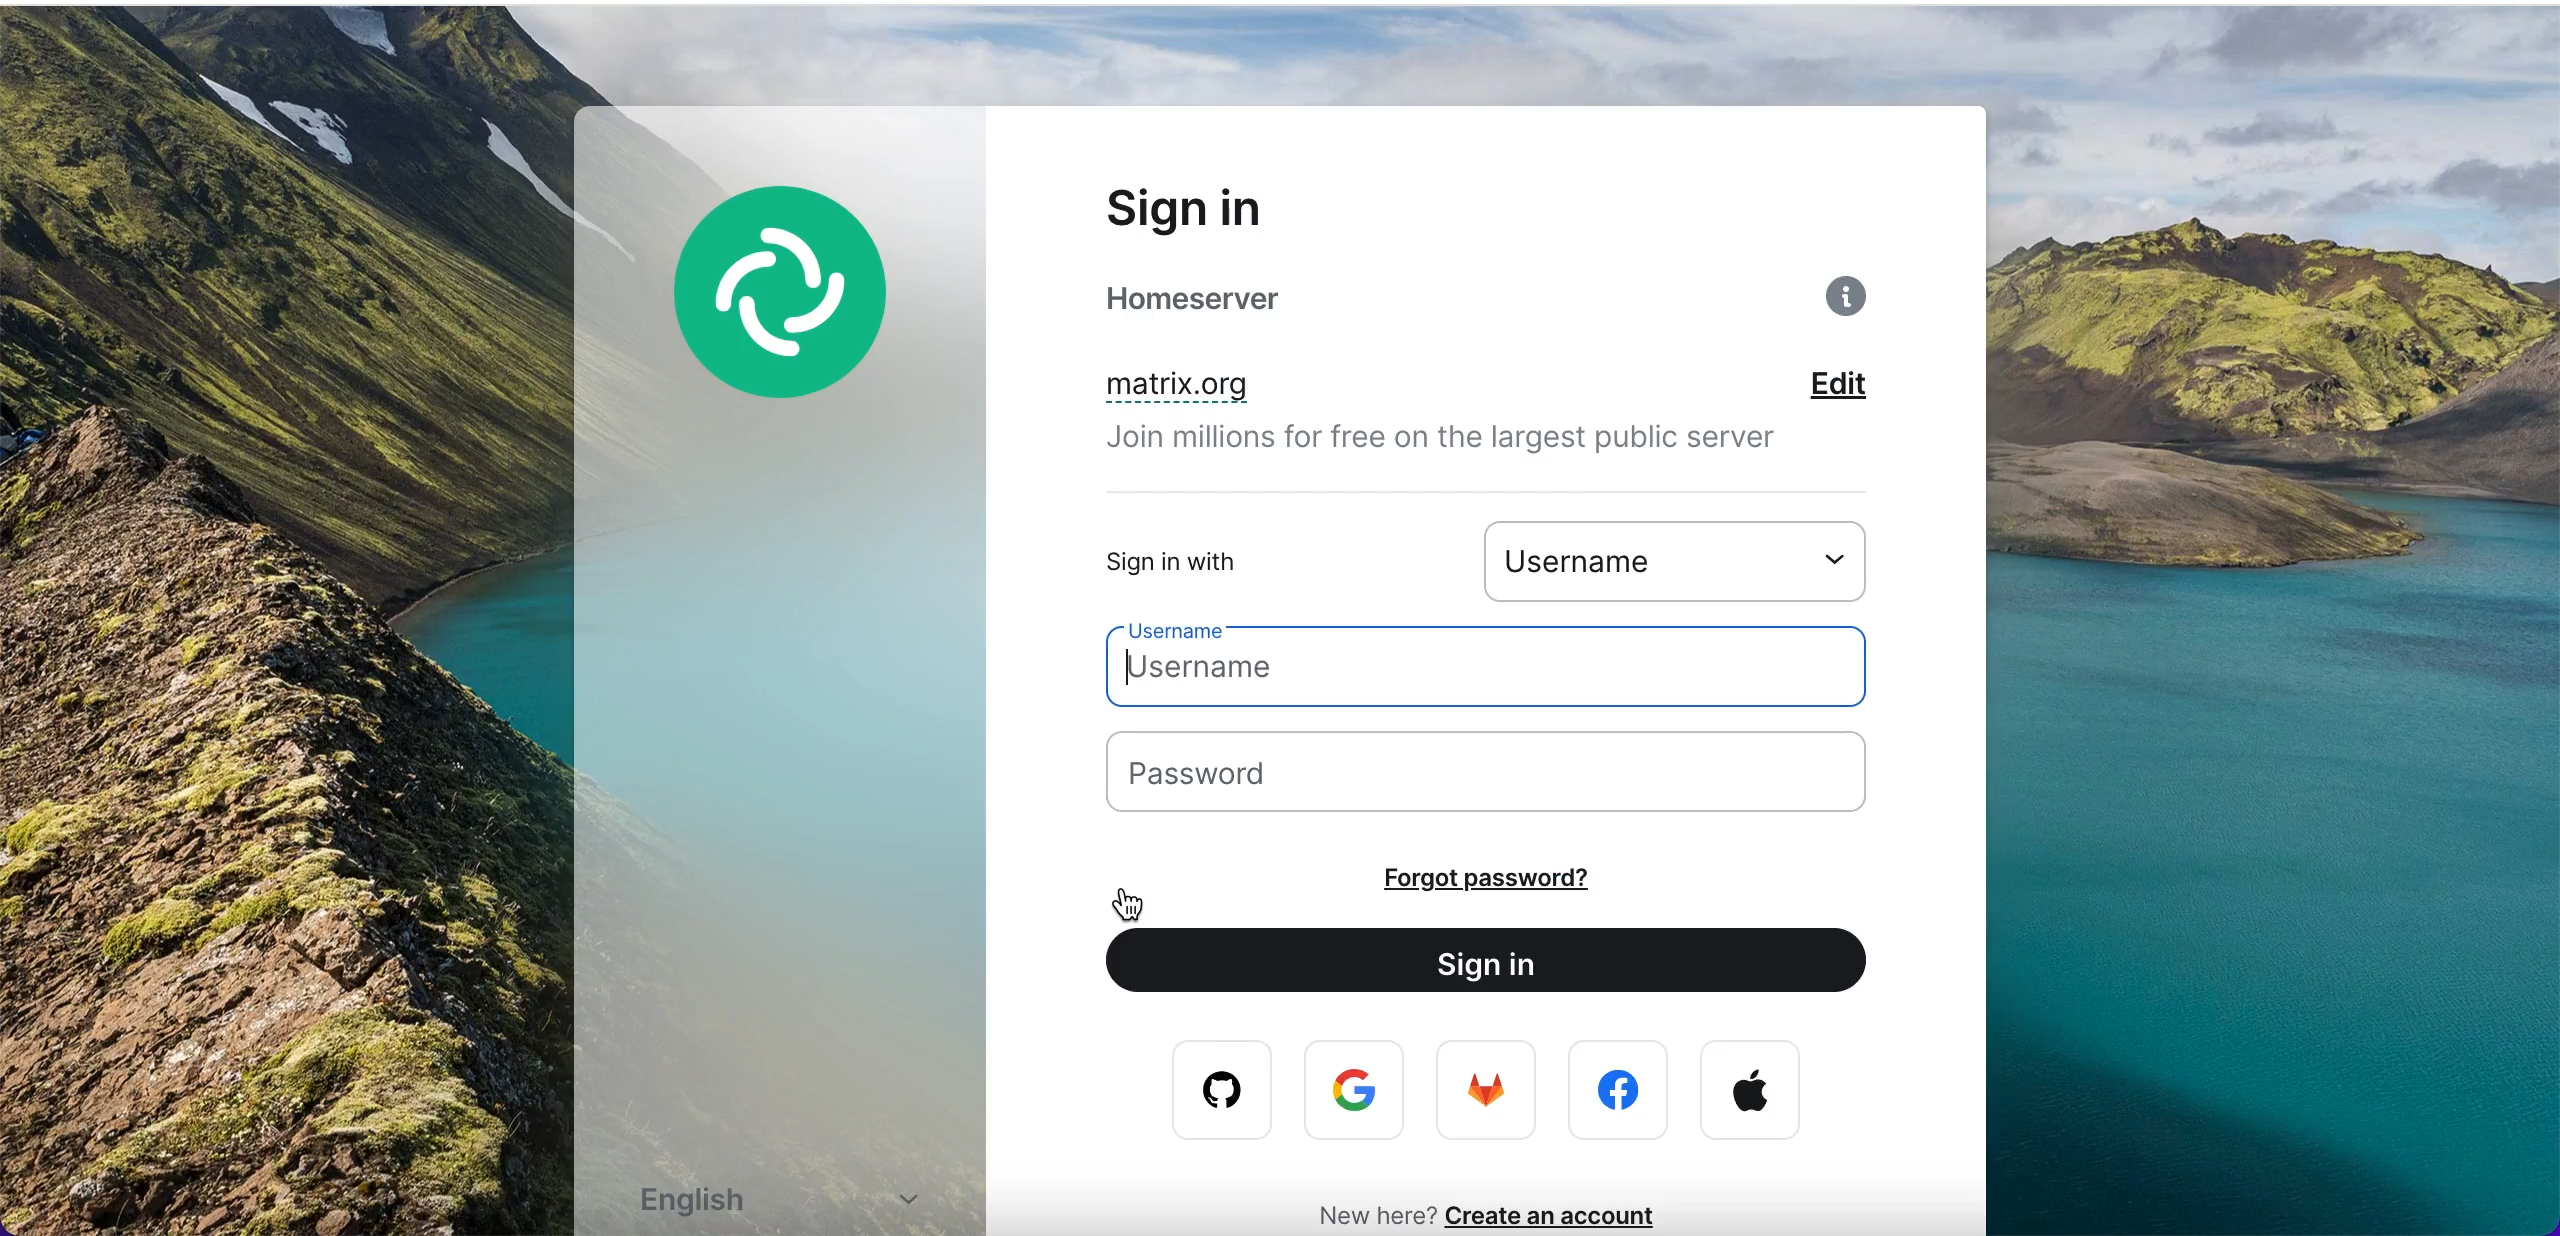 The width and height of the screenshot is (2560, 1236). I want to click on cursor, so click(1122, 904).